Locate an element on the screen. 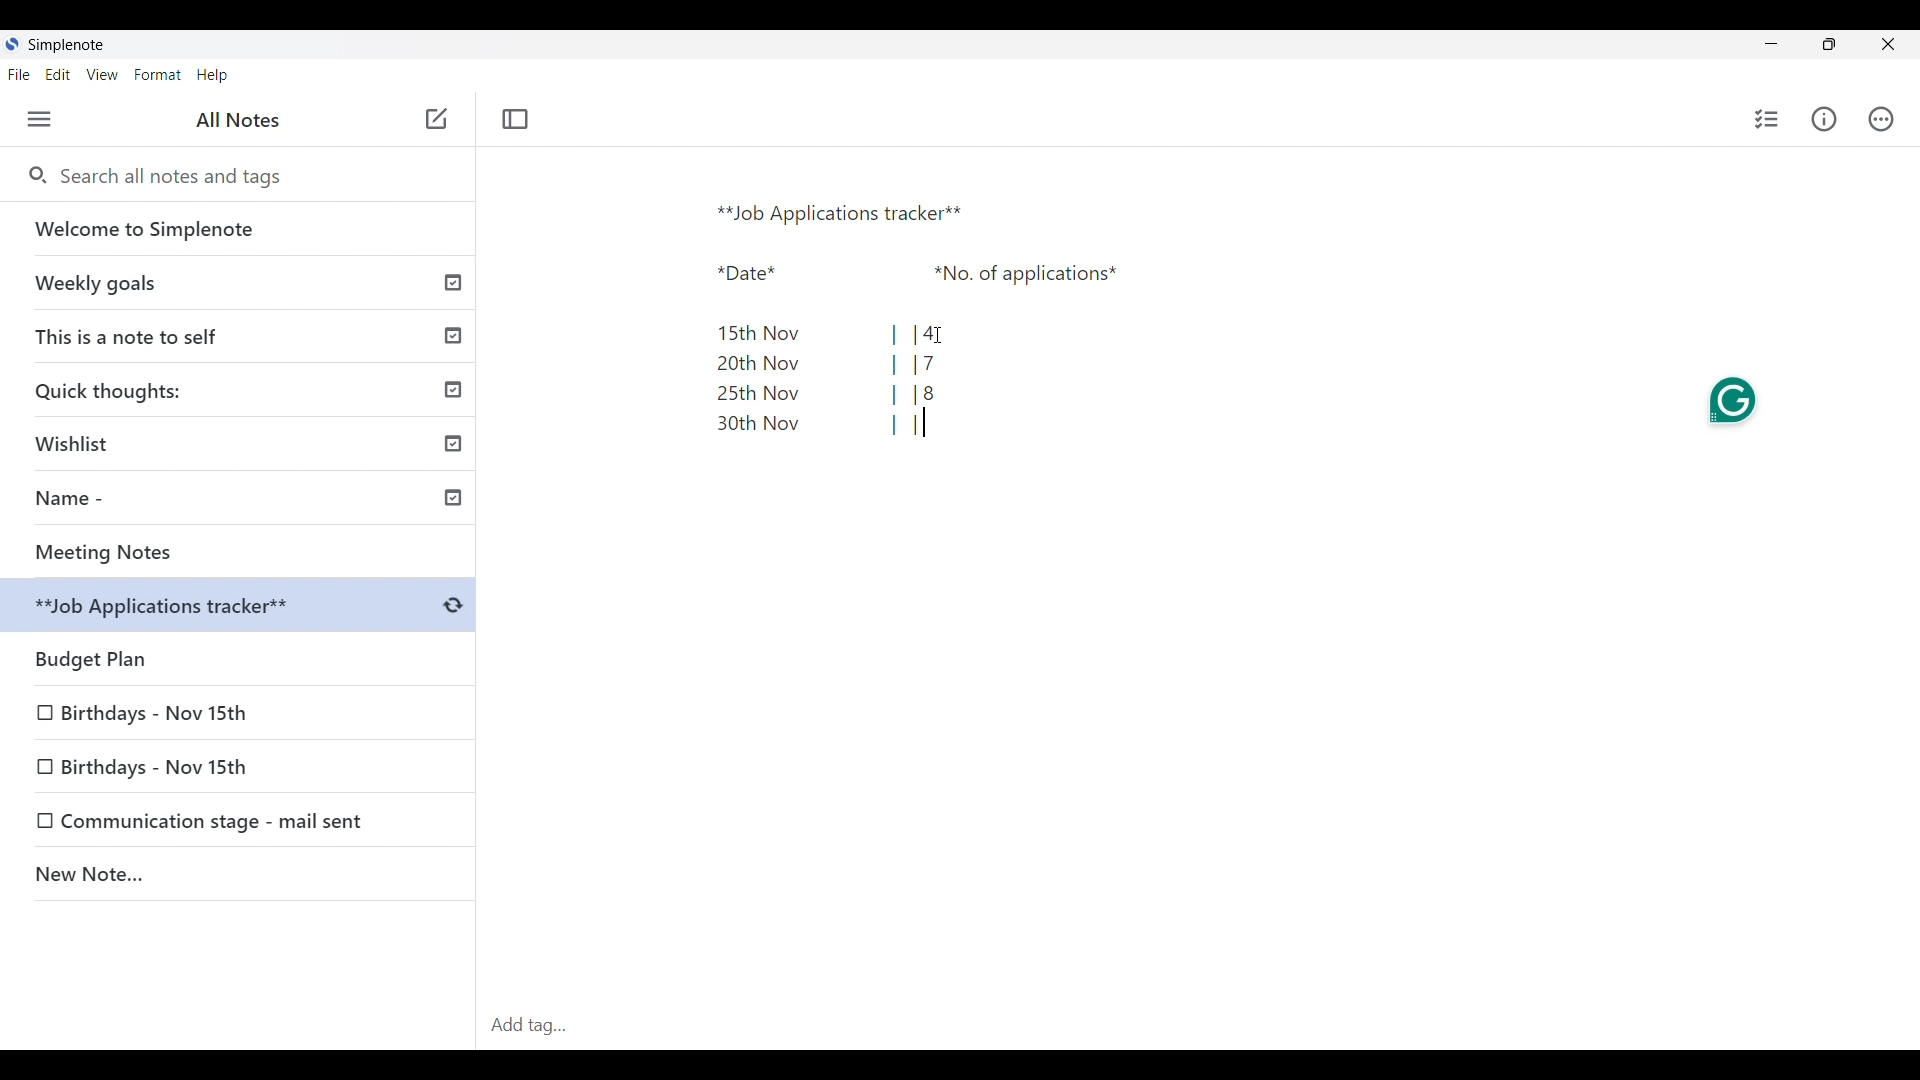  Meeting Notes is located at coordinates (245, 552).